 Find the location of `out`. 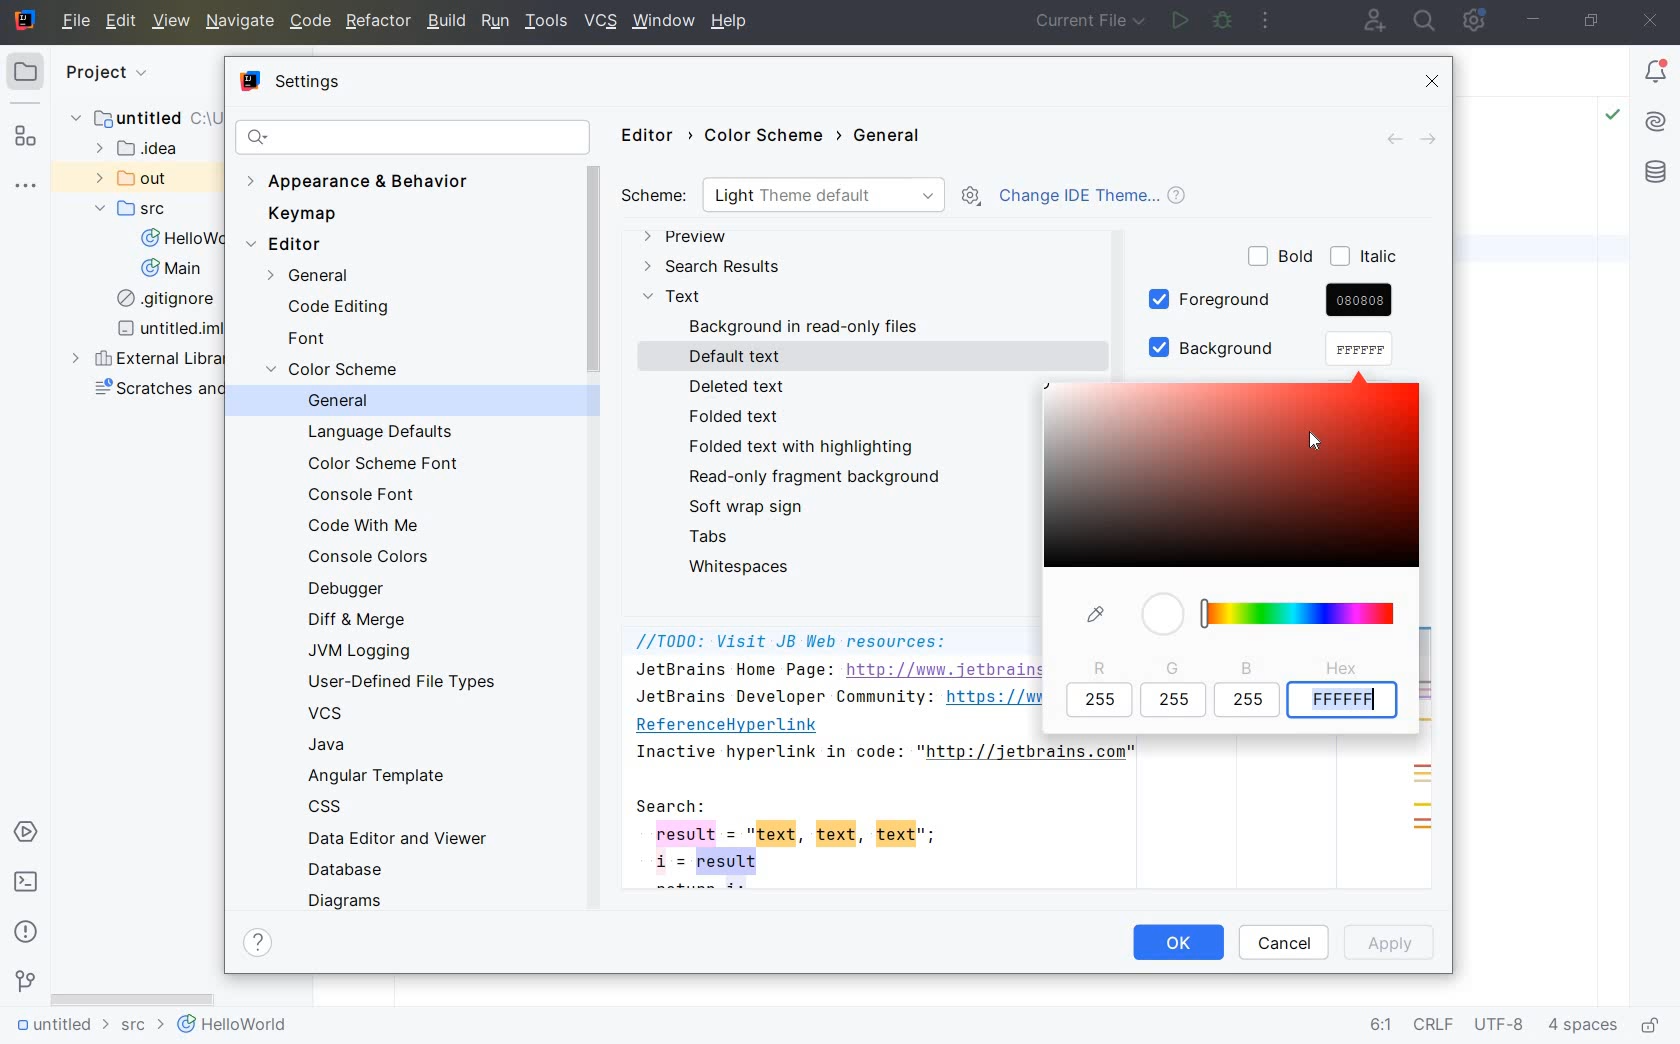

out is located at coordinates (131, 178).